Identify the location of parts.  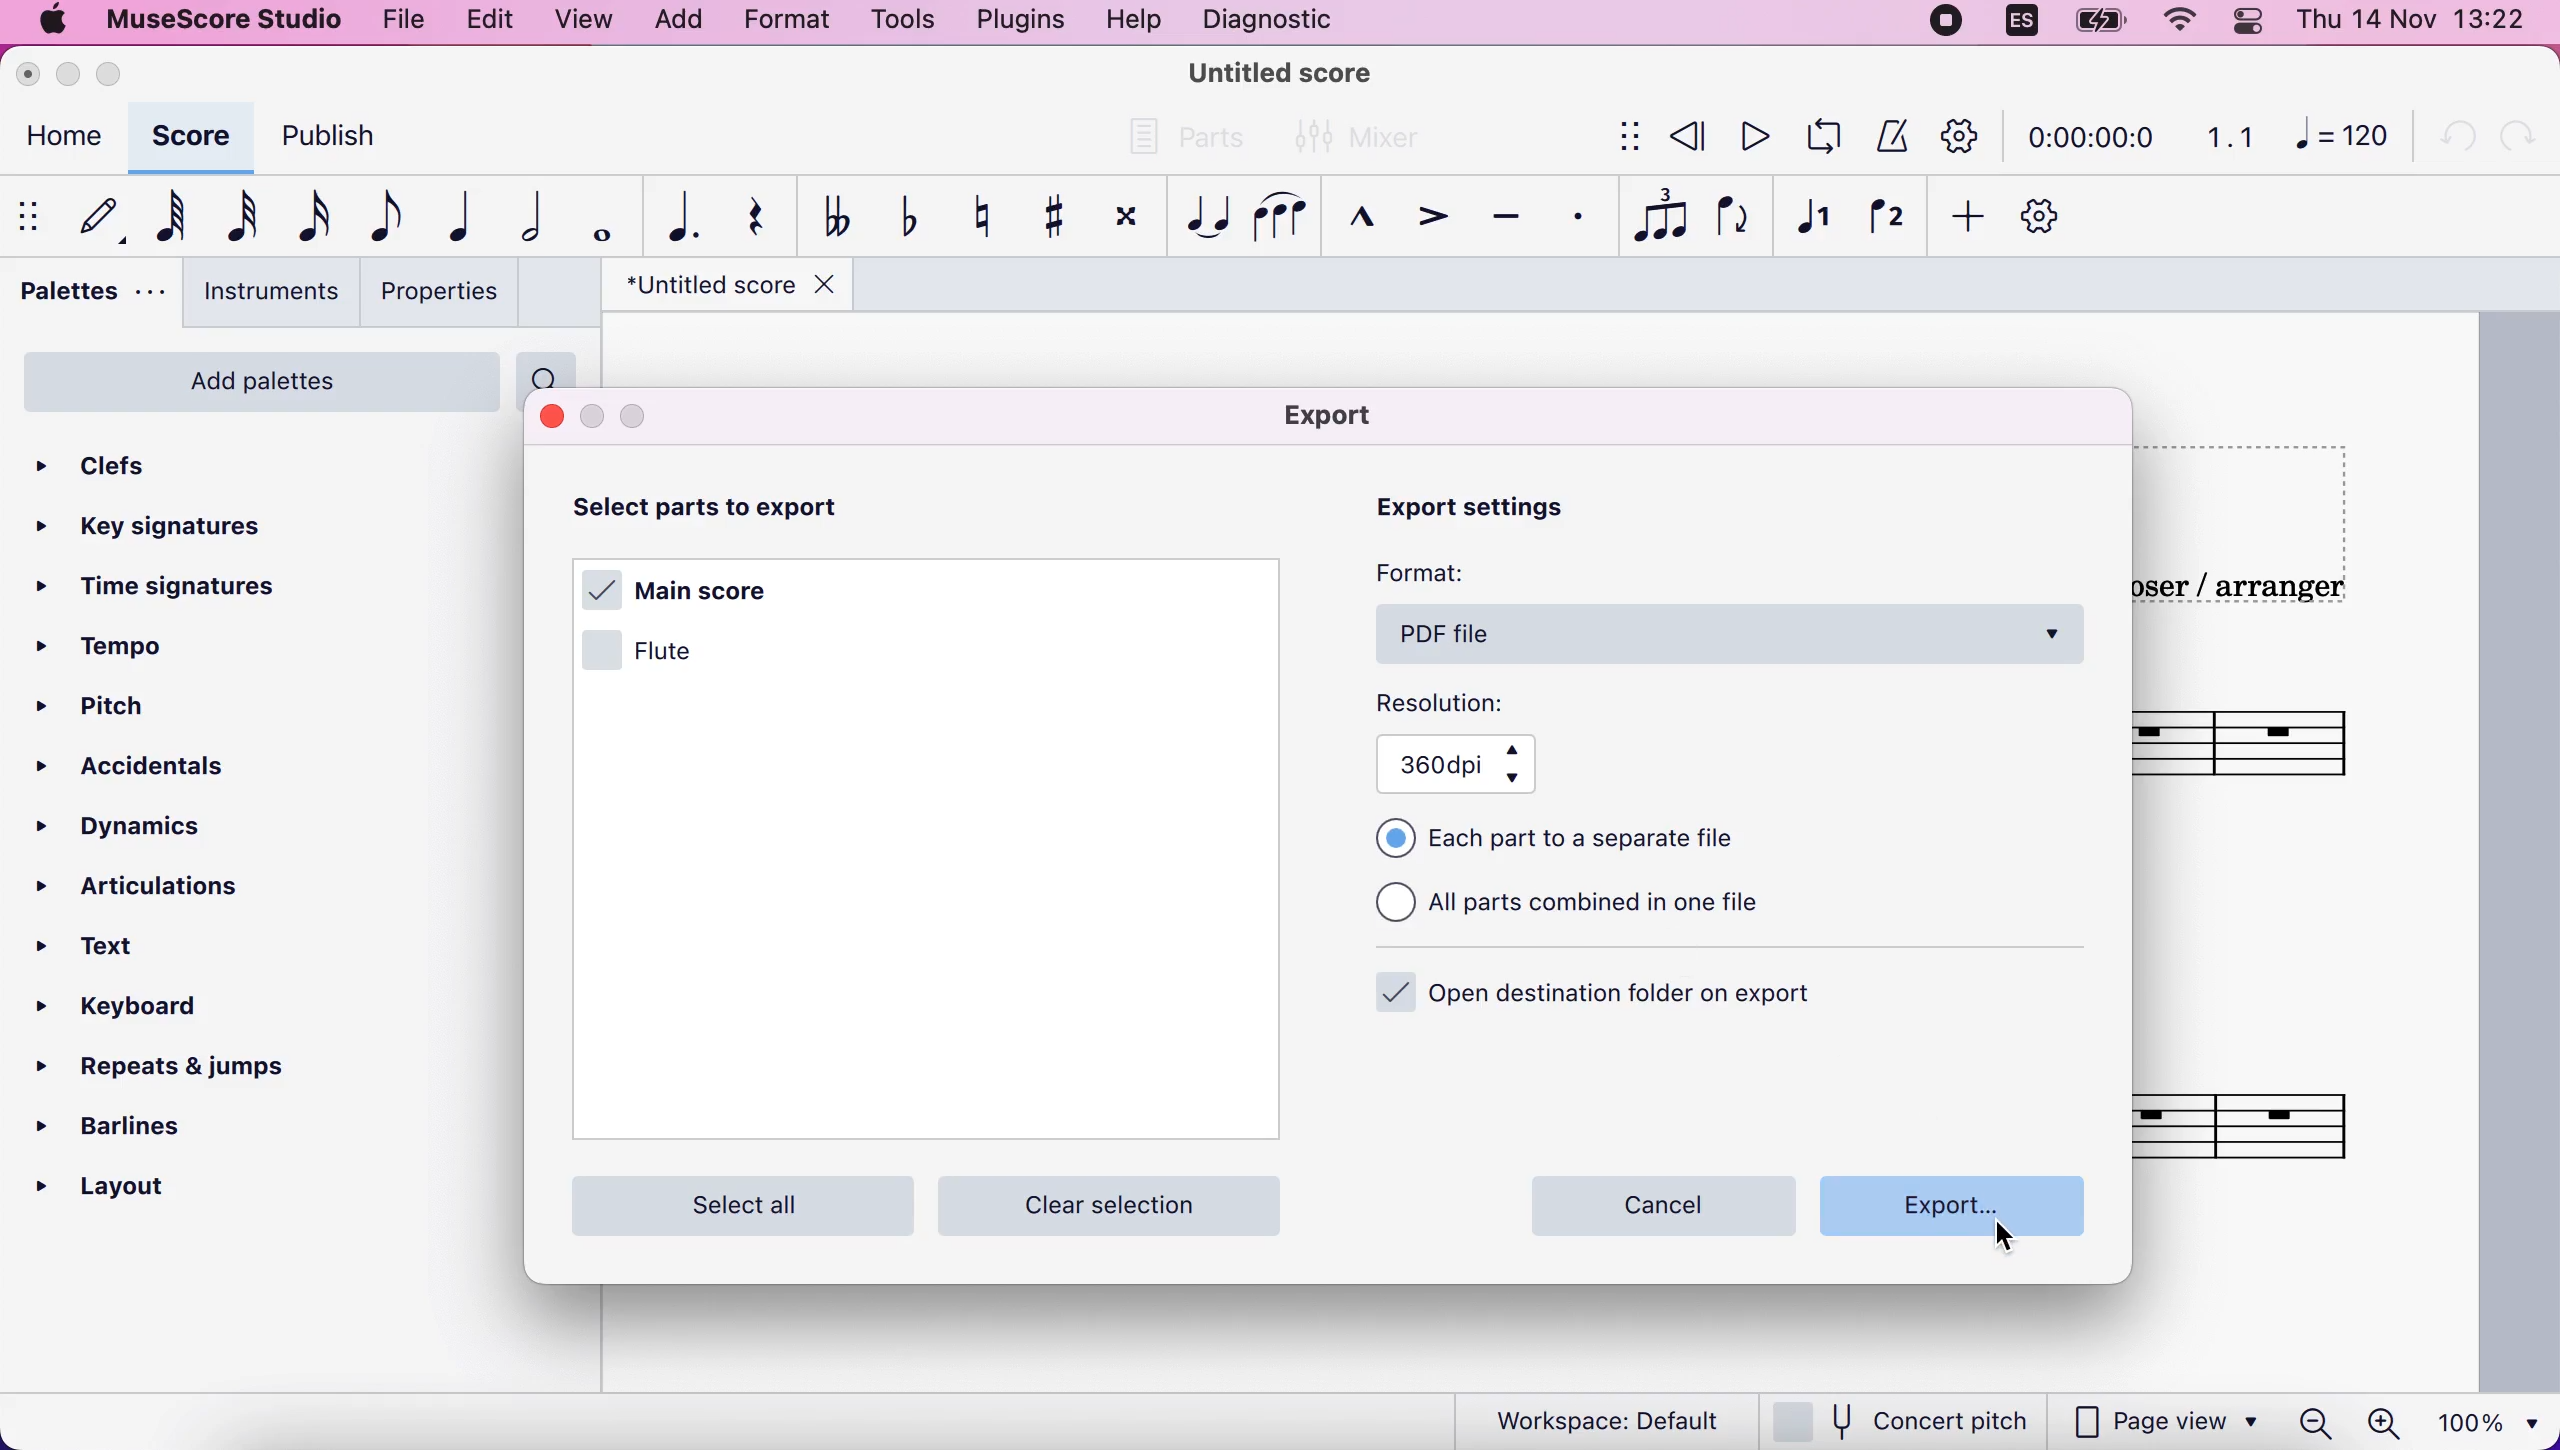
(1190, 142).